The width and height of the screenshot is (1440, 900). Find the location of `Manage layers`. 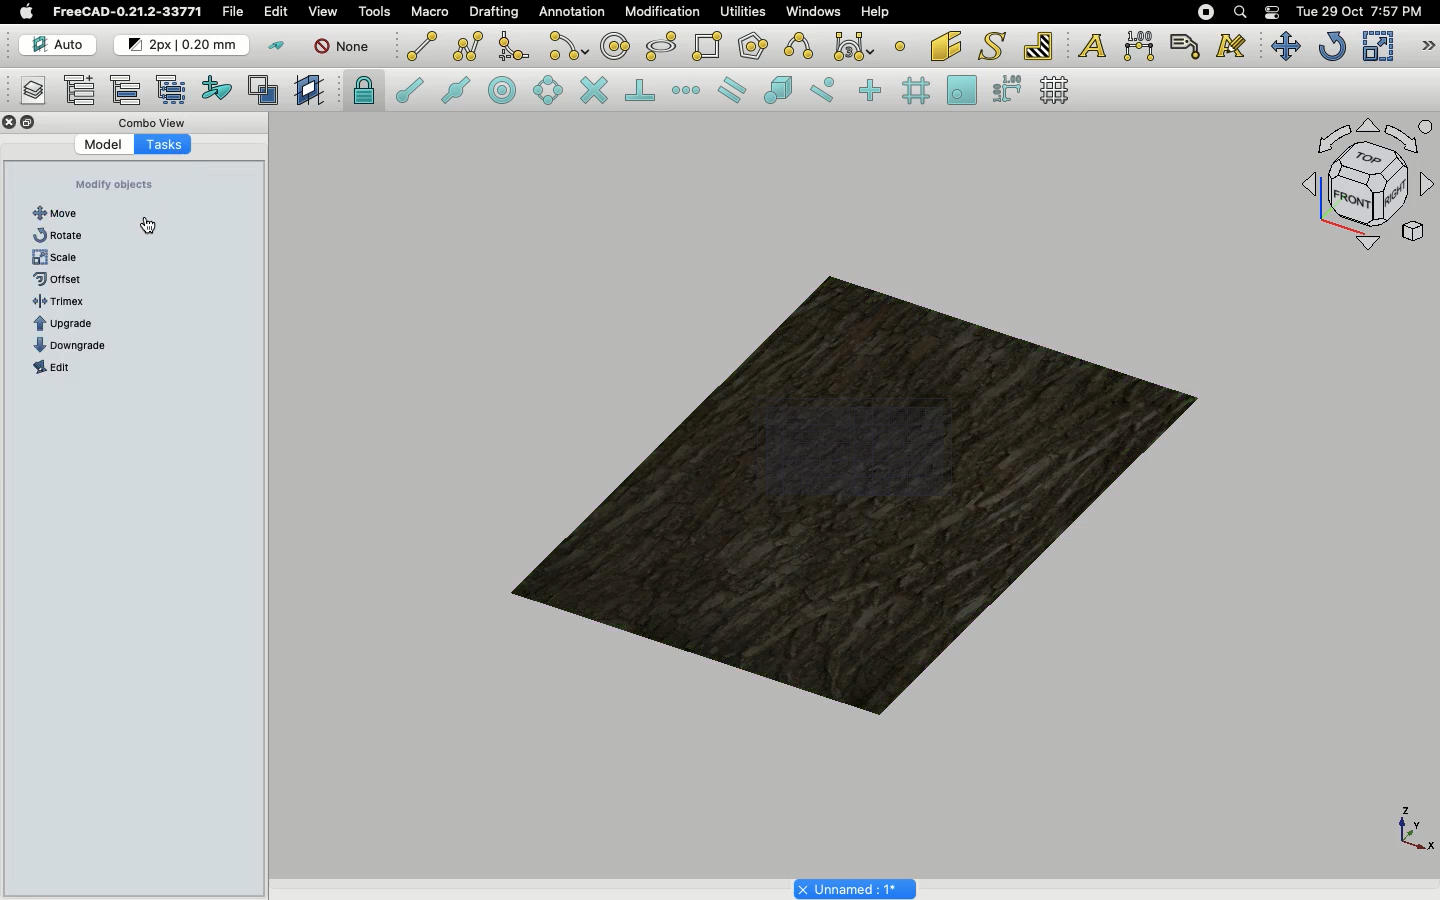

Manage layers is located at coordinates (26, 92).